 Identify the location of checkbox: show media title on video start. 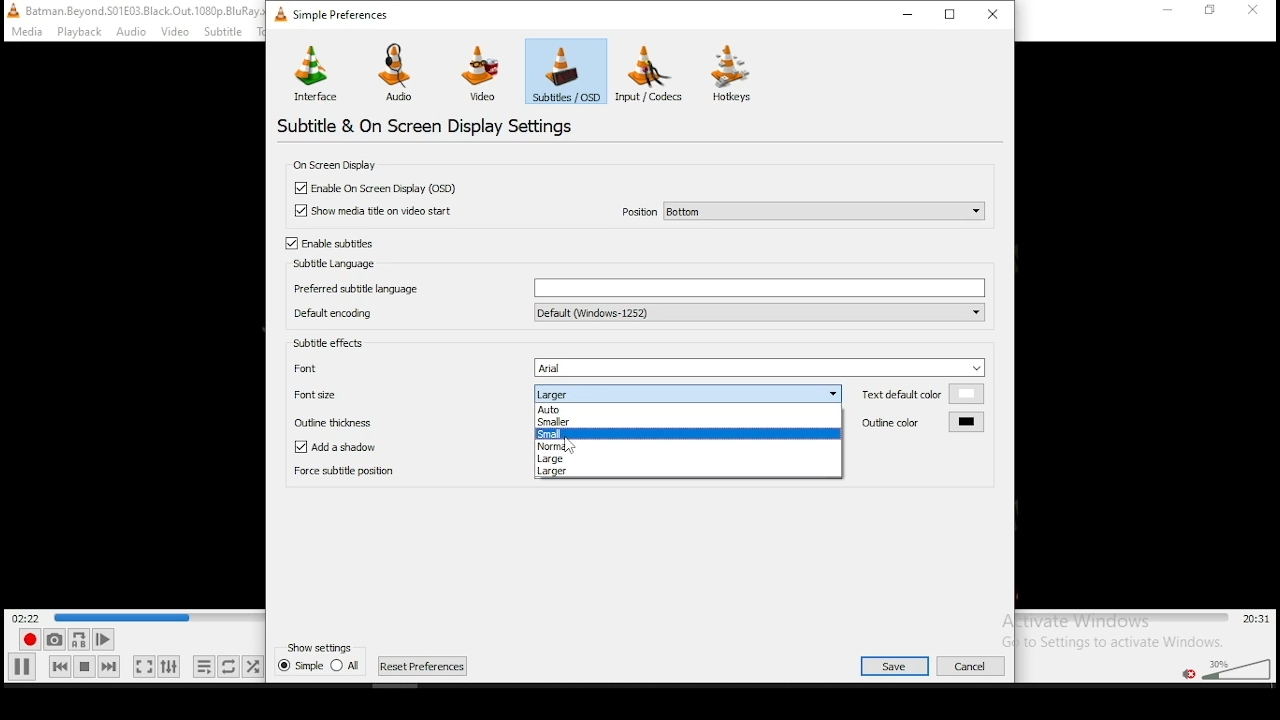
(377, 212).